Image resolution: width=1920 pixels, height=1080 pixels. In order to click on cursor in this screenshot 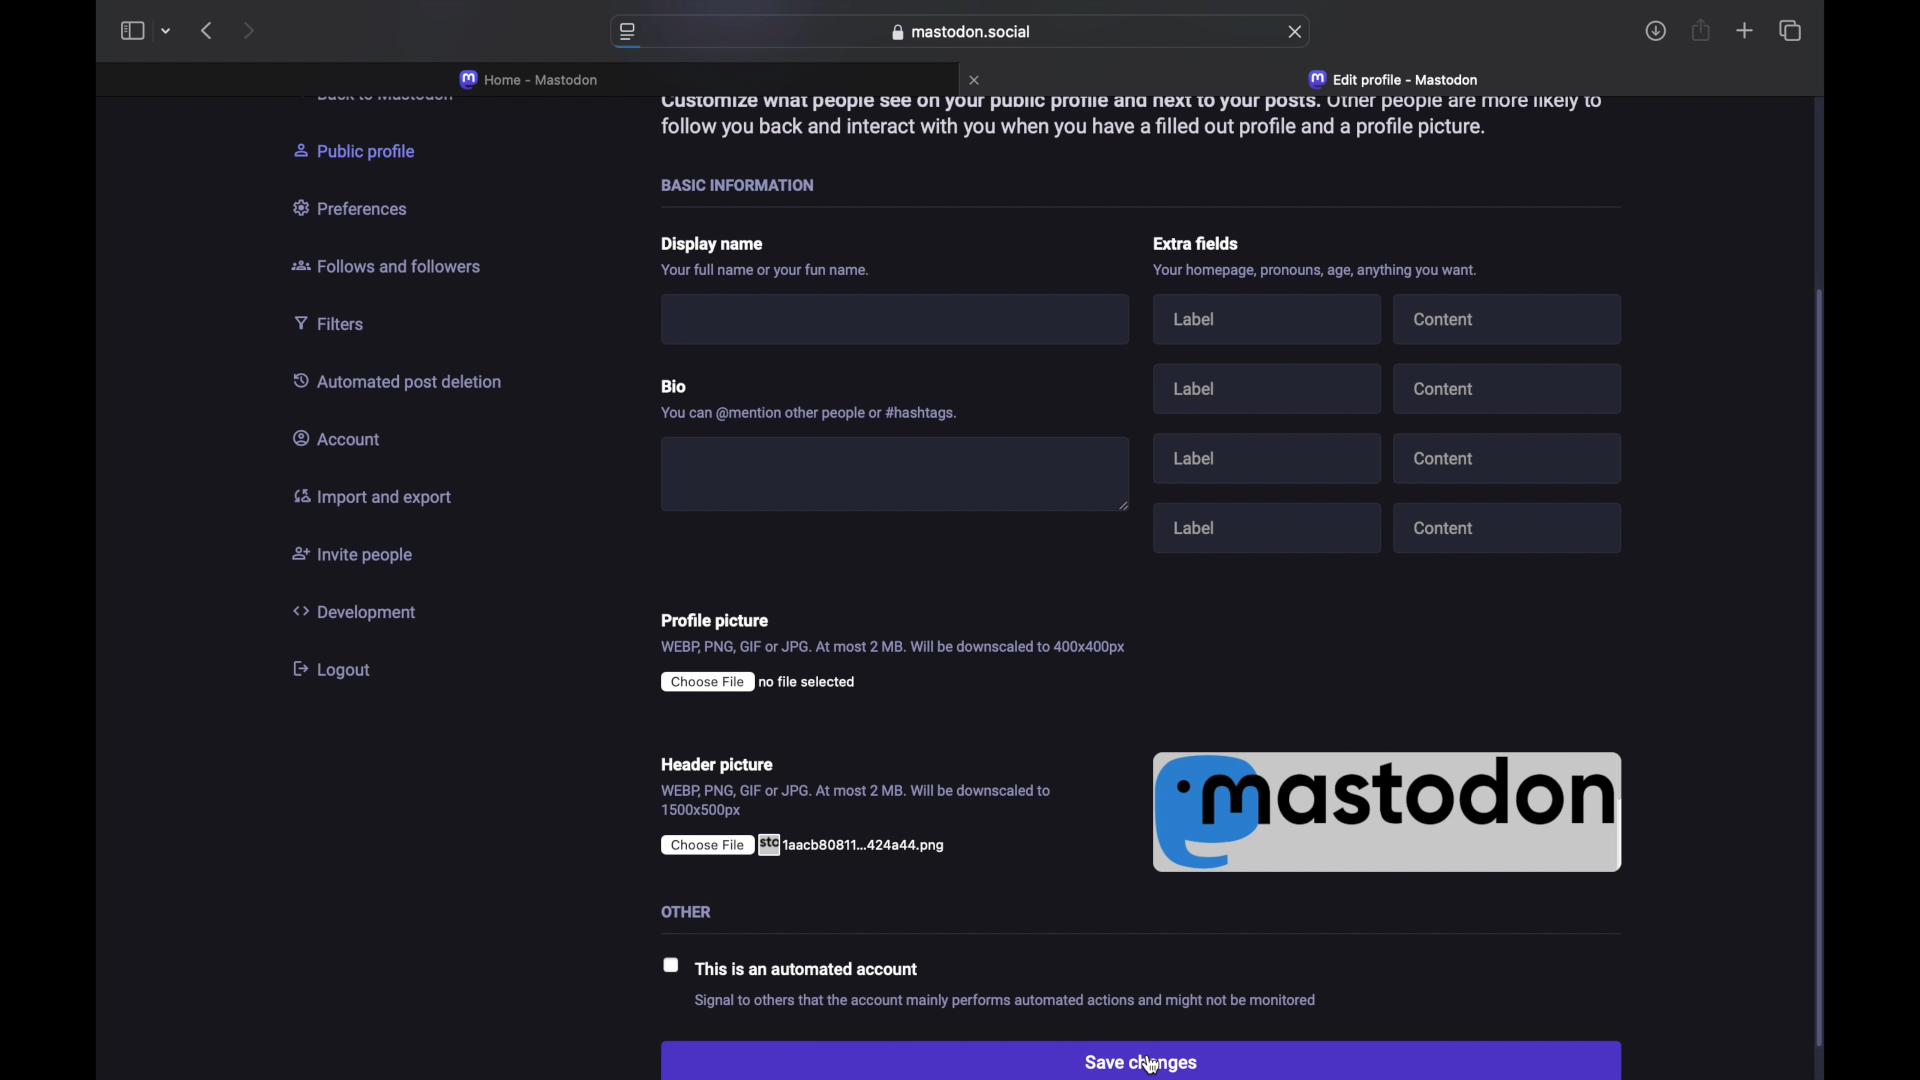, I will do `click(1158, 1063)`.